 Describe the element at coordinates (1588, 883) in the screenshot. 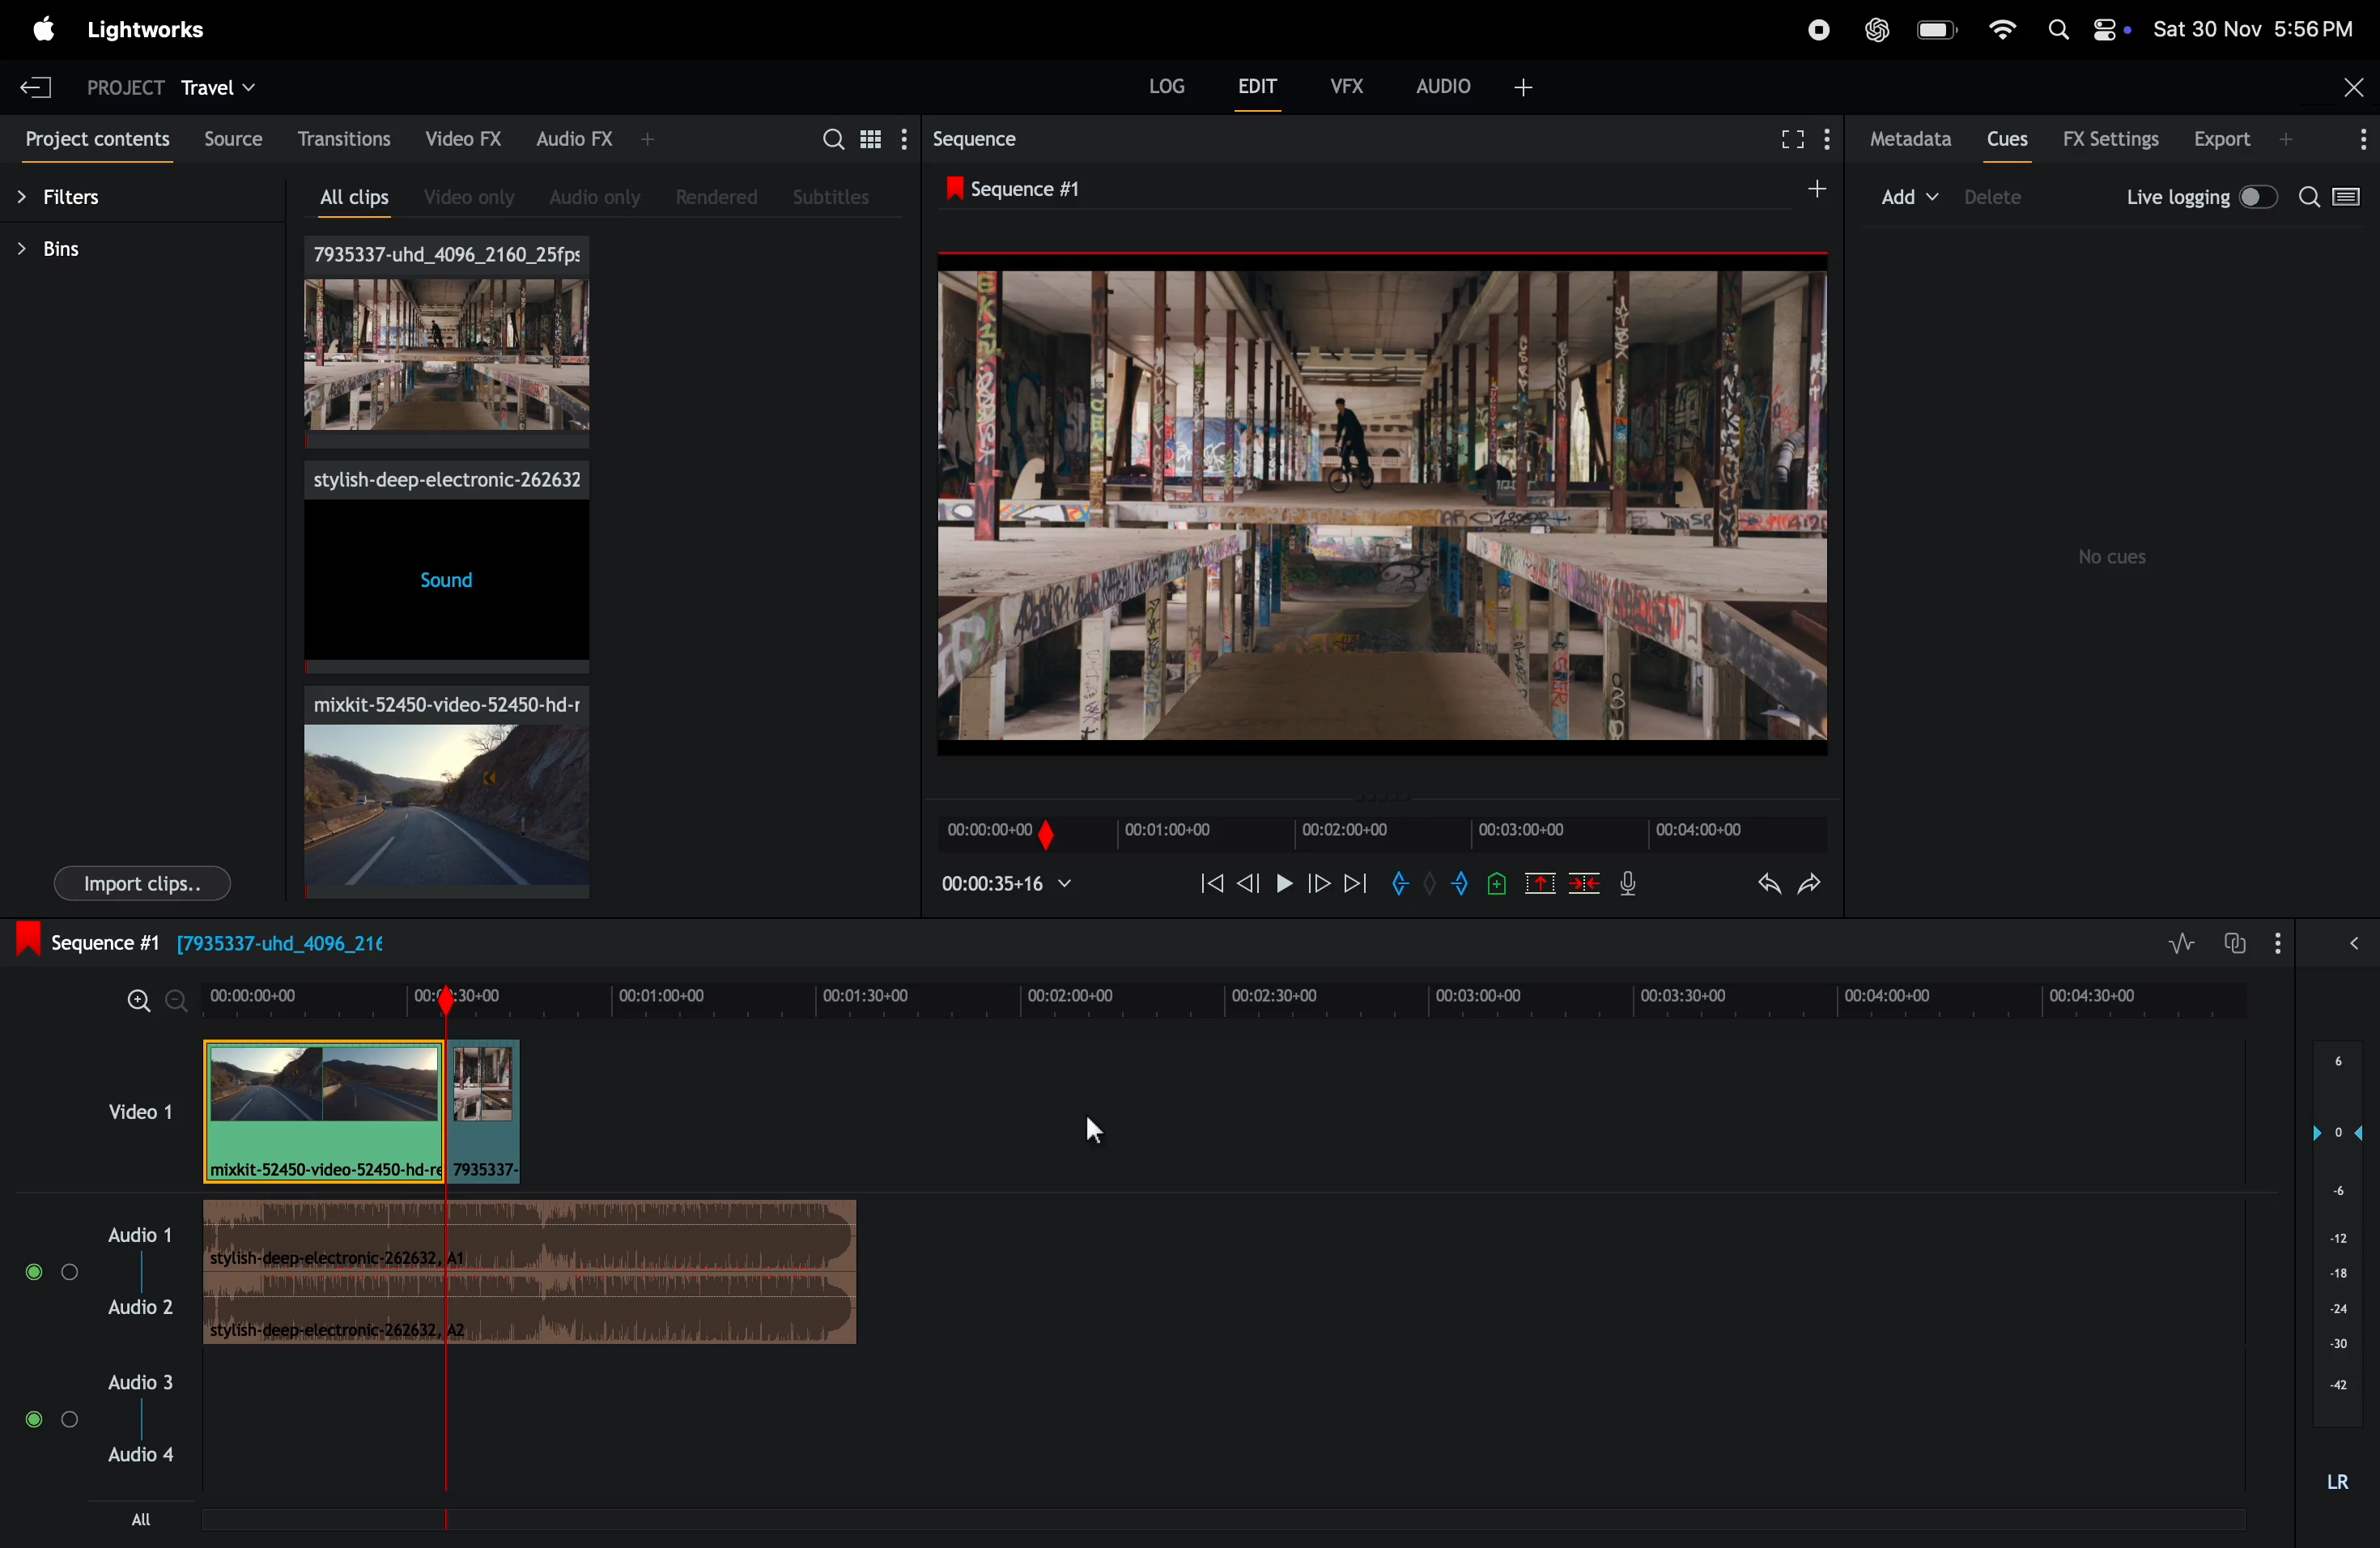

I see `delete` at that location.